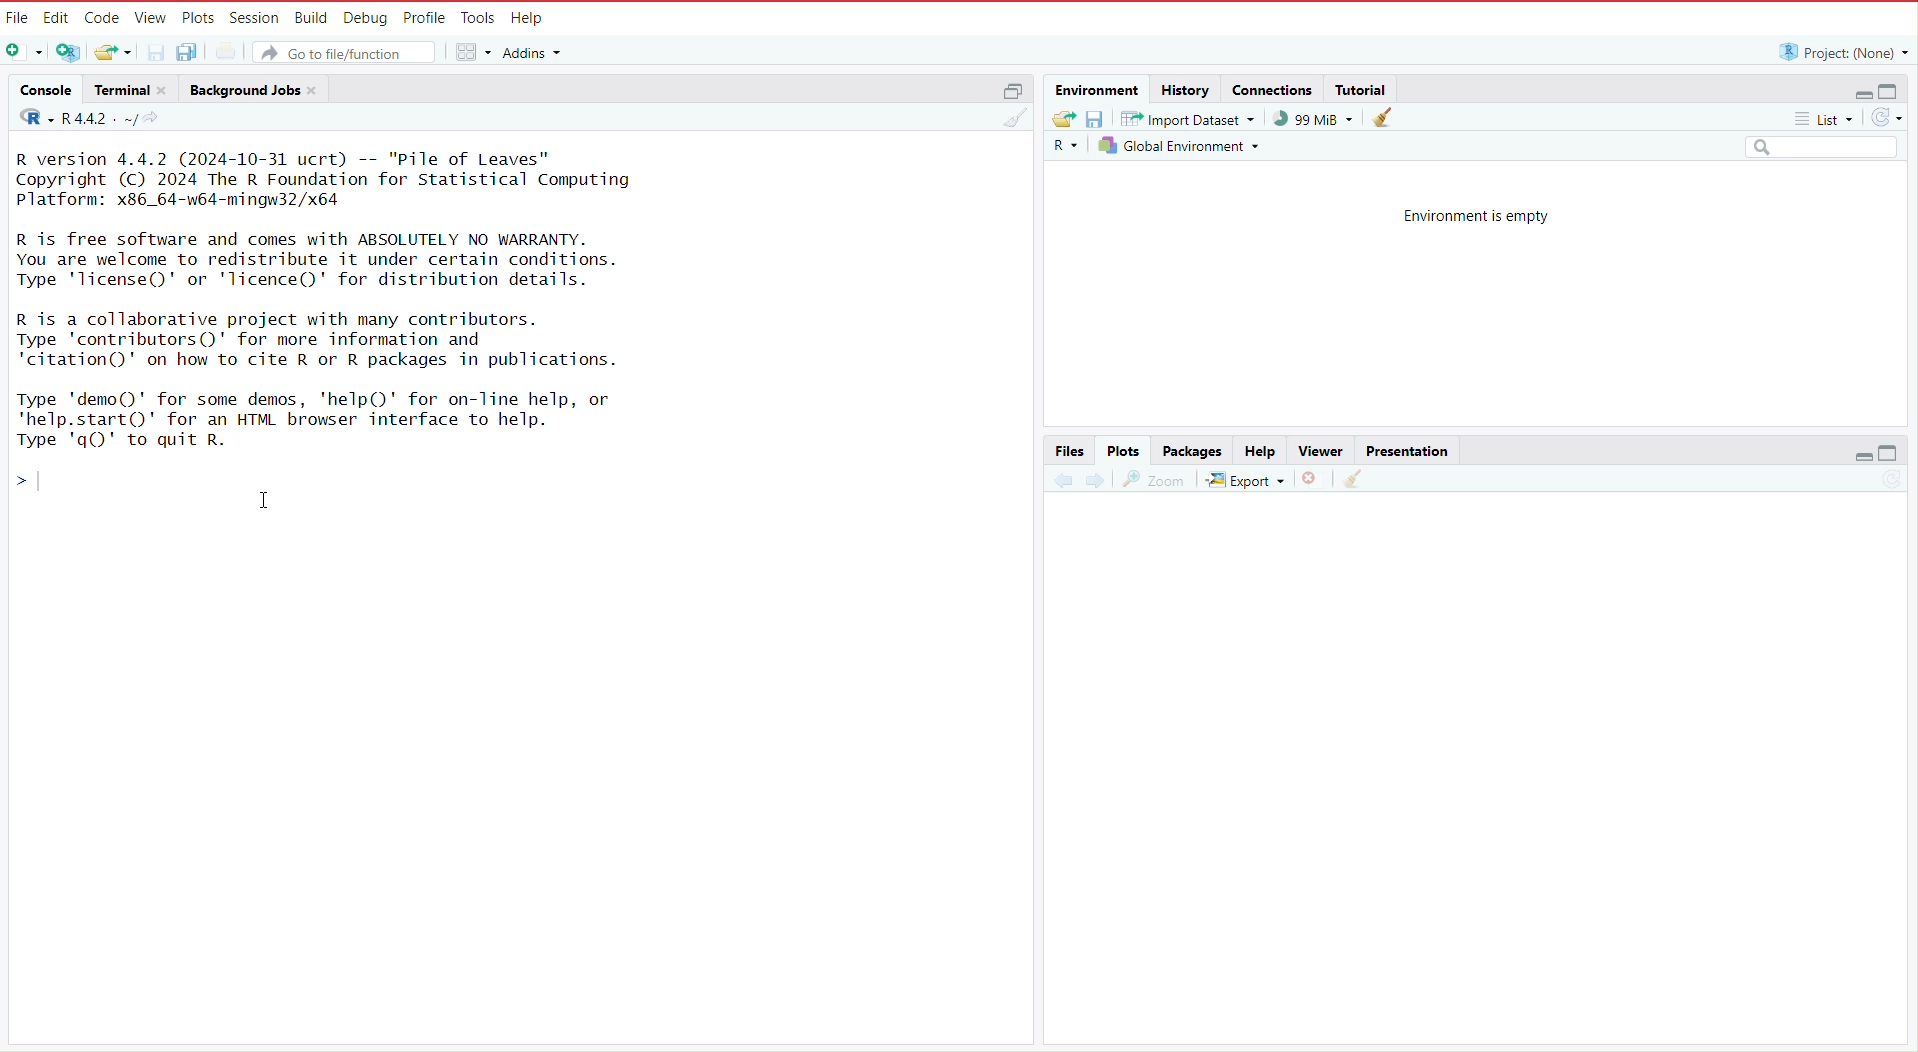  What do you see at coordinates (1155, 479) in the screenshot?
I see `view a larger version of plot in new window` at bounding box center [1155, 479].